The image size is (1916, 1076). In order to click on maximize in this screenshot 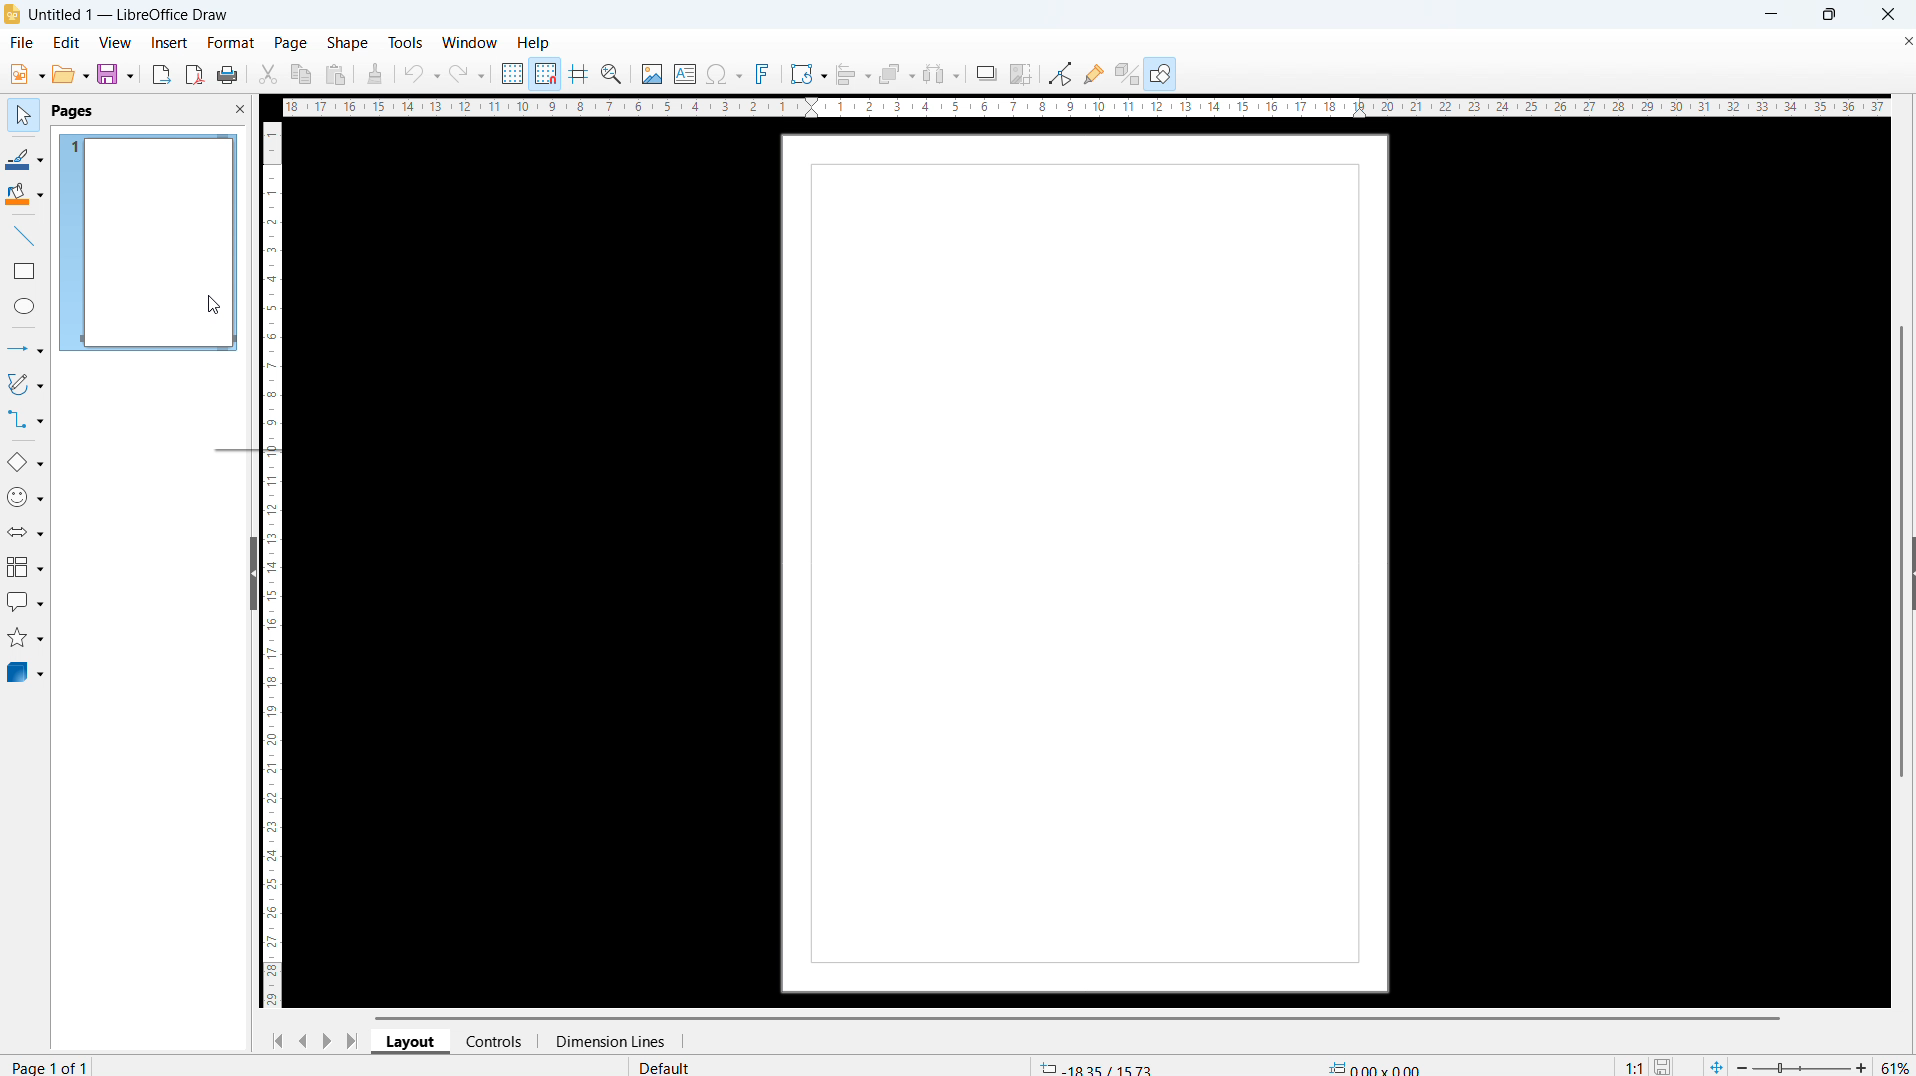, I will do `click(1829, 15)`.